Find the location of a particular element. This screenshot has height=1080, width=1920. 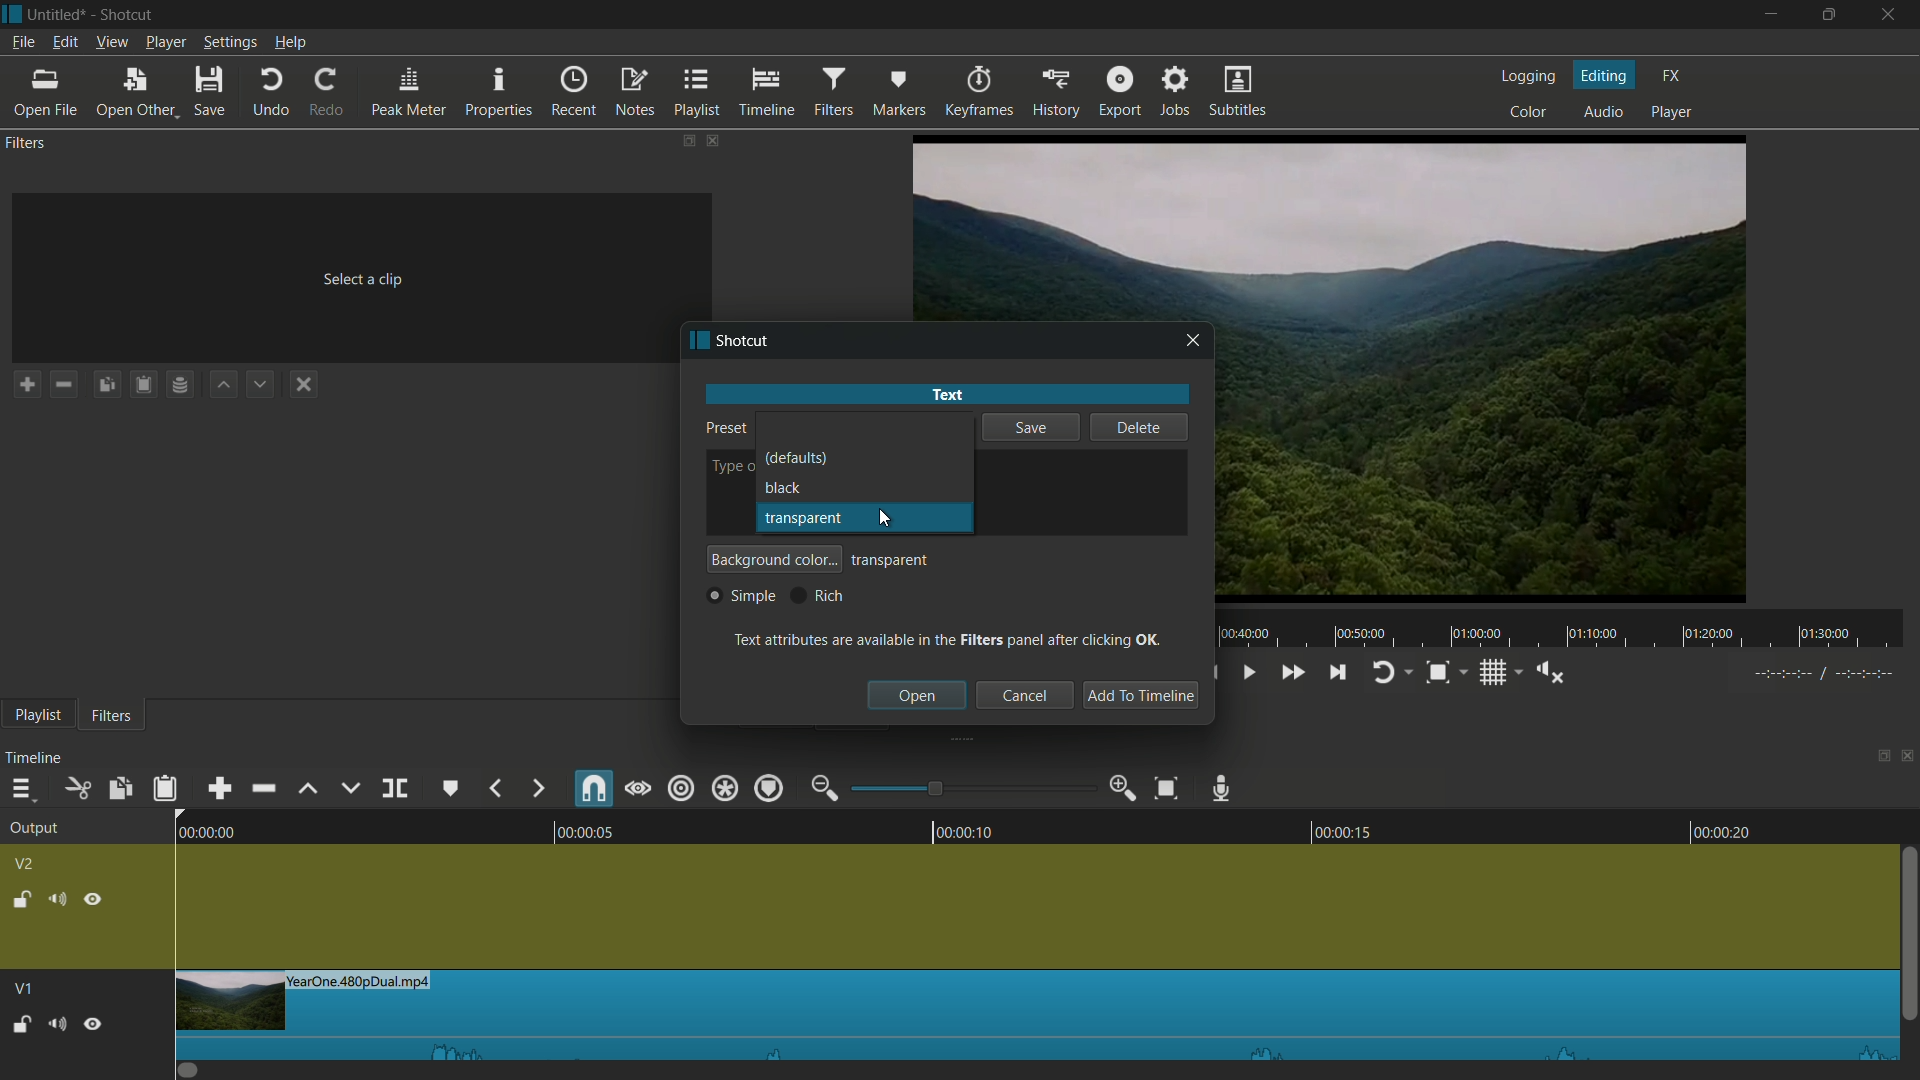

00:00:05 is located at coordinates (573, 828).